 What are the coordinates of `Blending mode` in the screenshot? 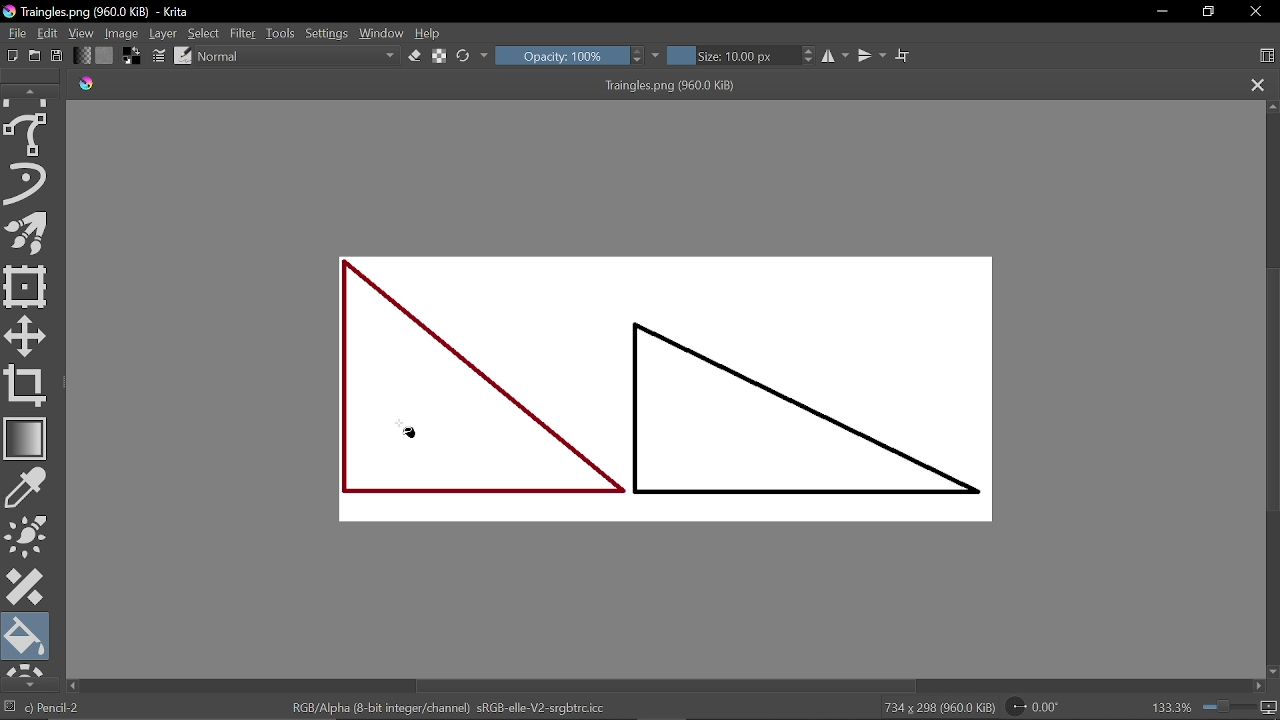 It's located at (298, 57).